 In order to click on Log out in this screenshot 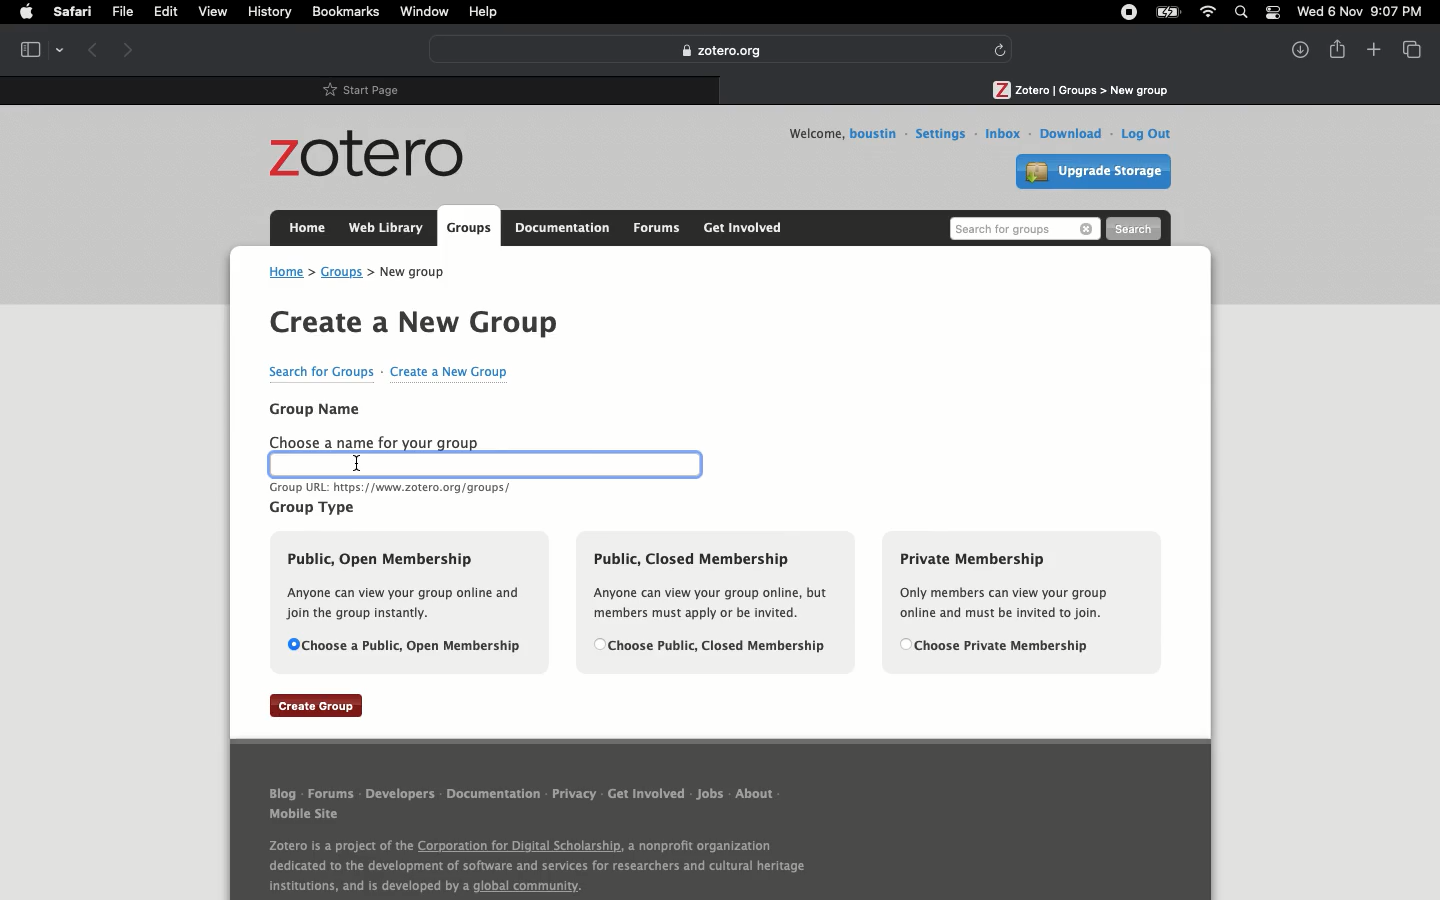, I will do `click(1143, 133)`.